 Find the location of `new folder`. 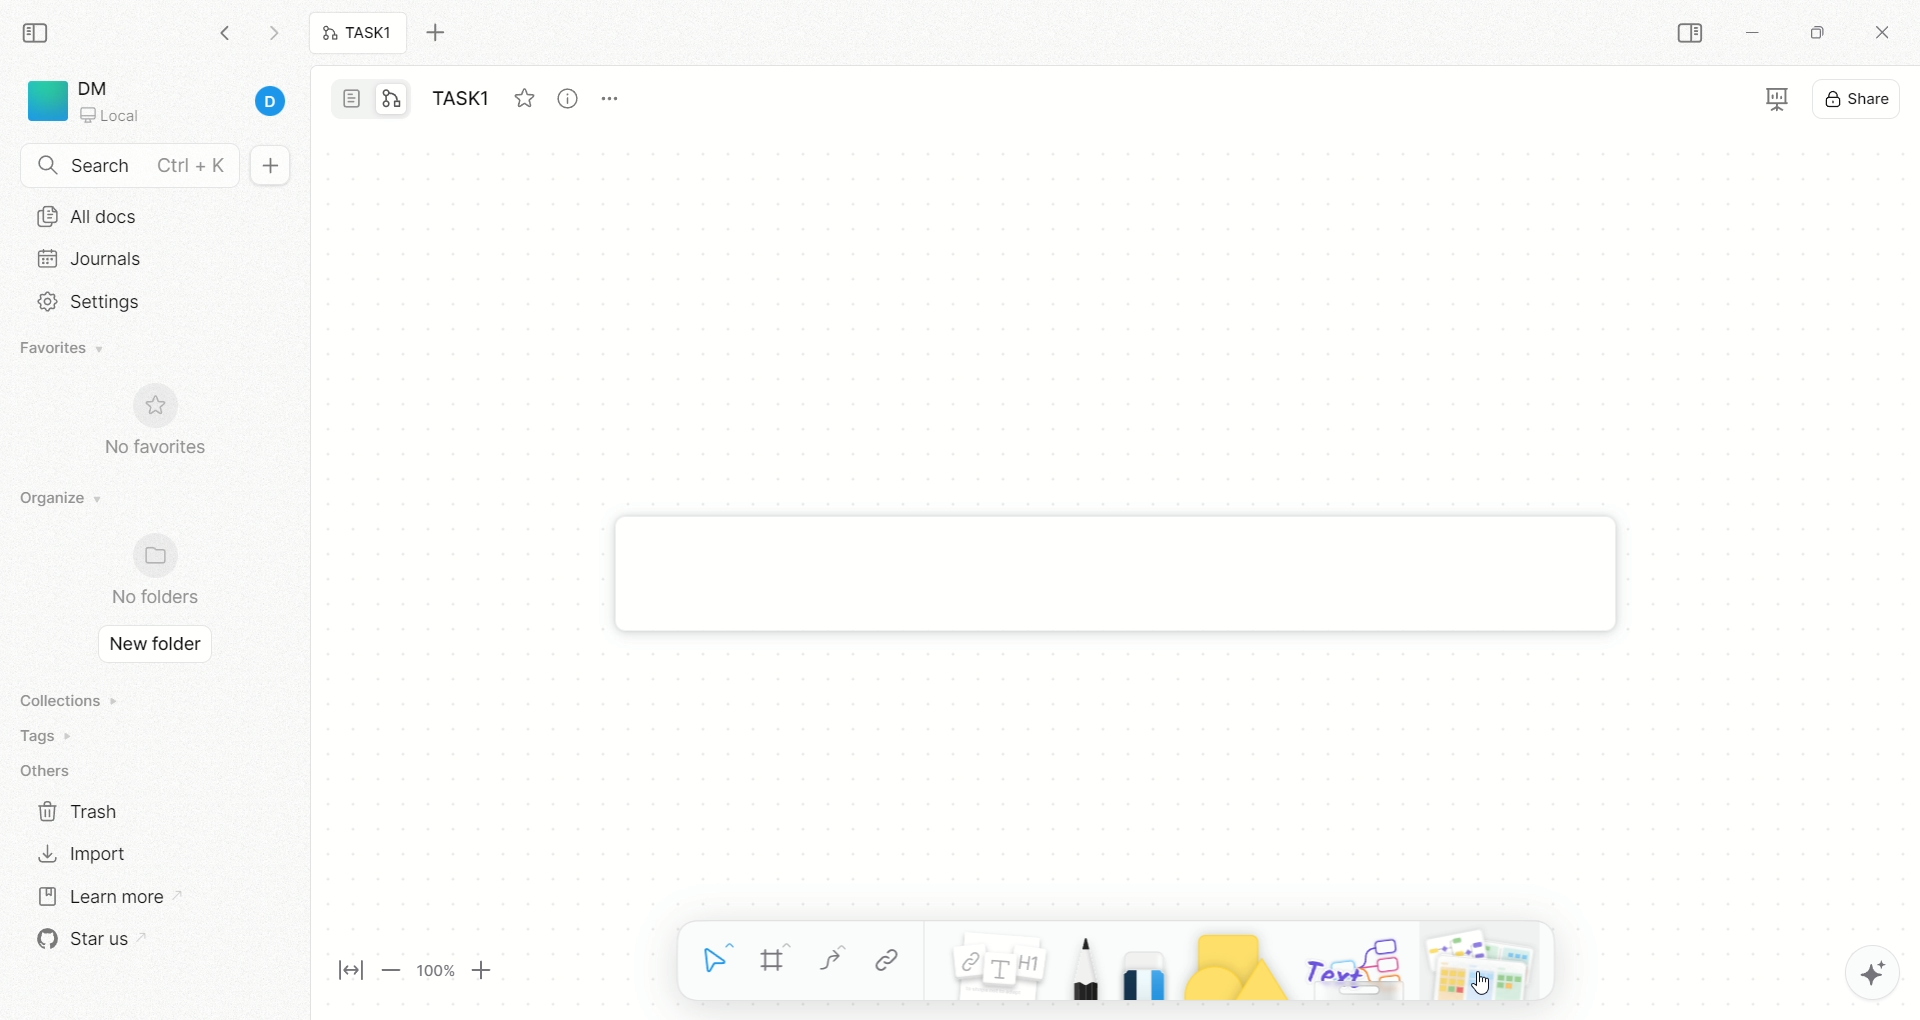

new folder is located at coordinates (149, 646).